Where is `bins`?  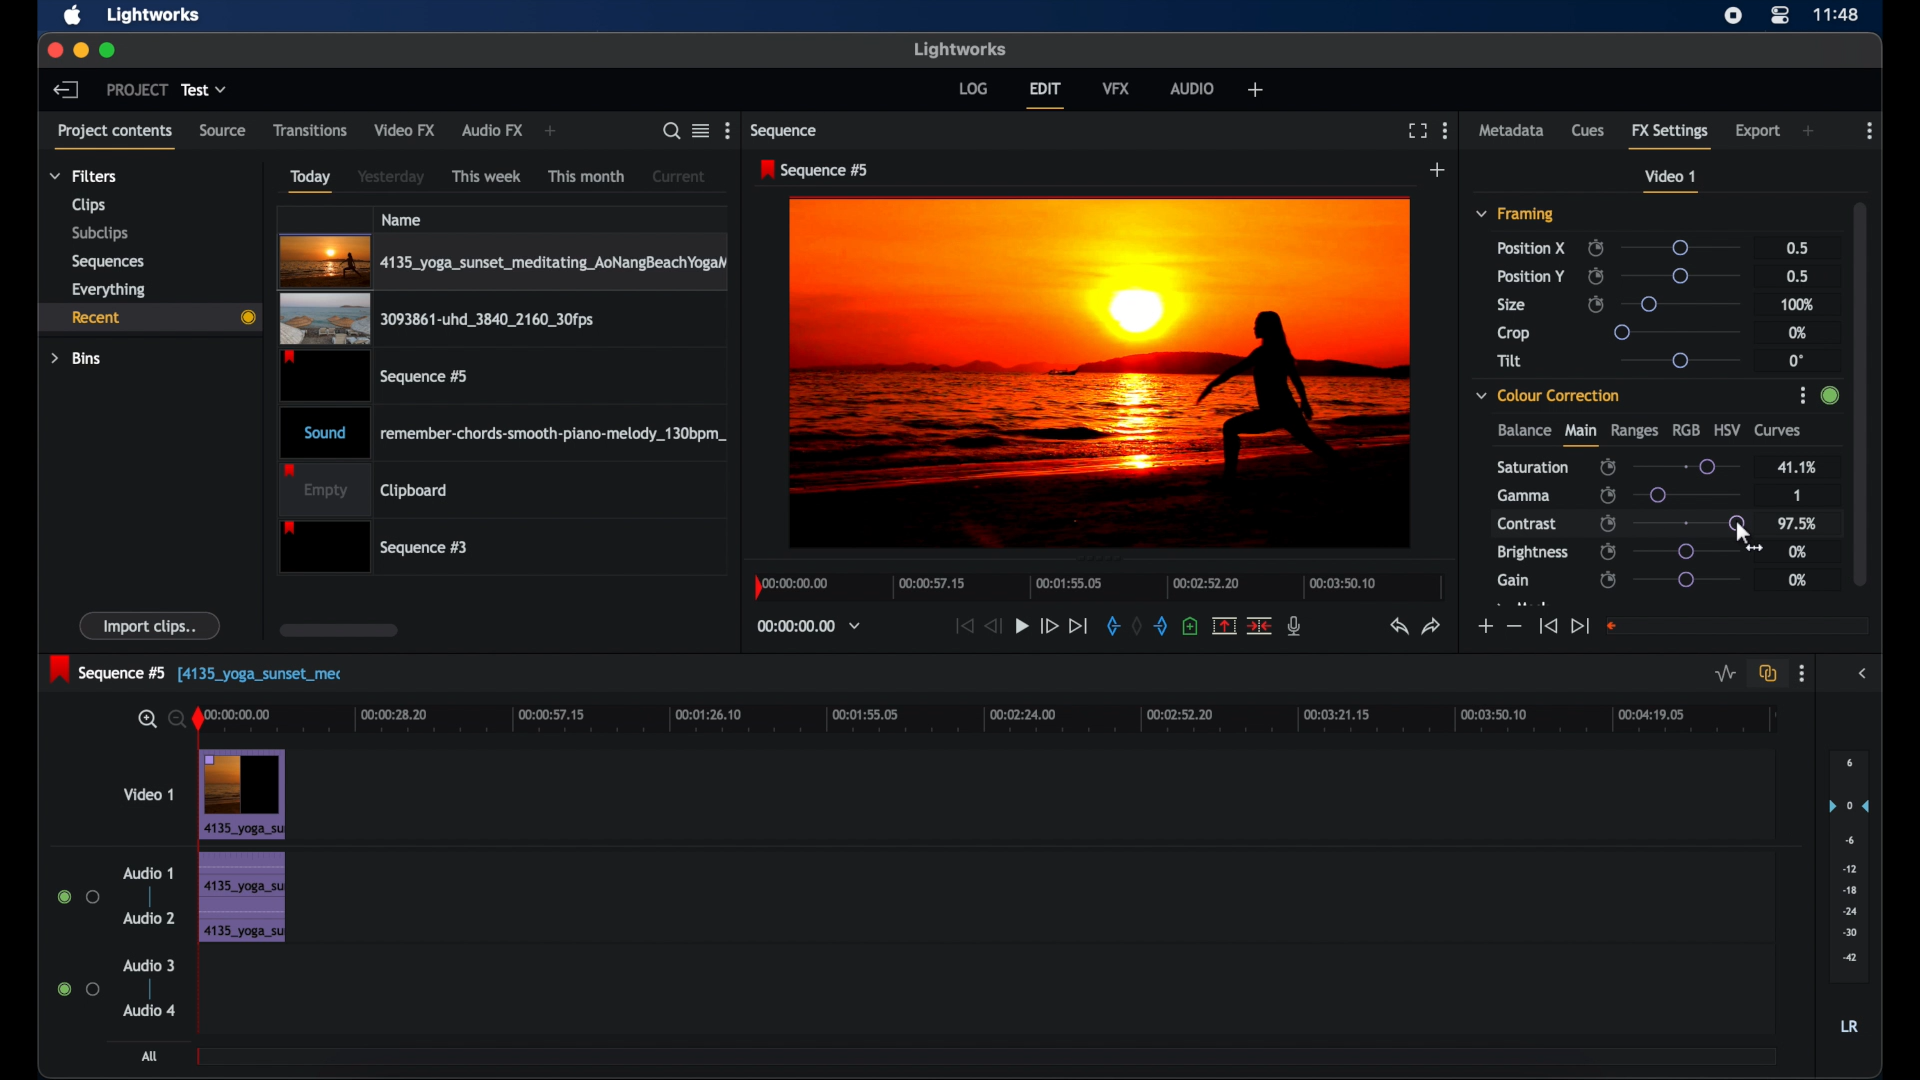 bins is located at coordinates (77, 357).